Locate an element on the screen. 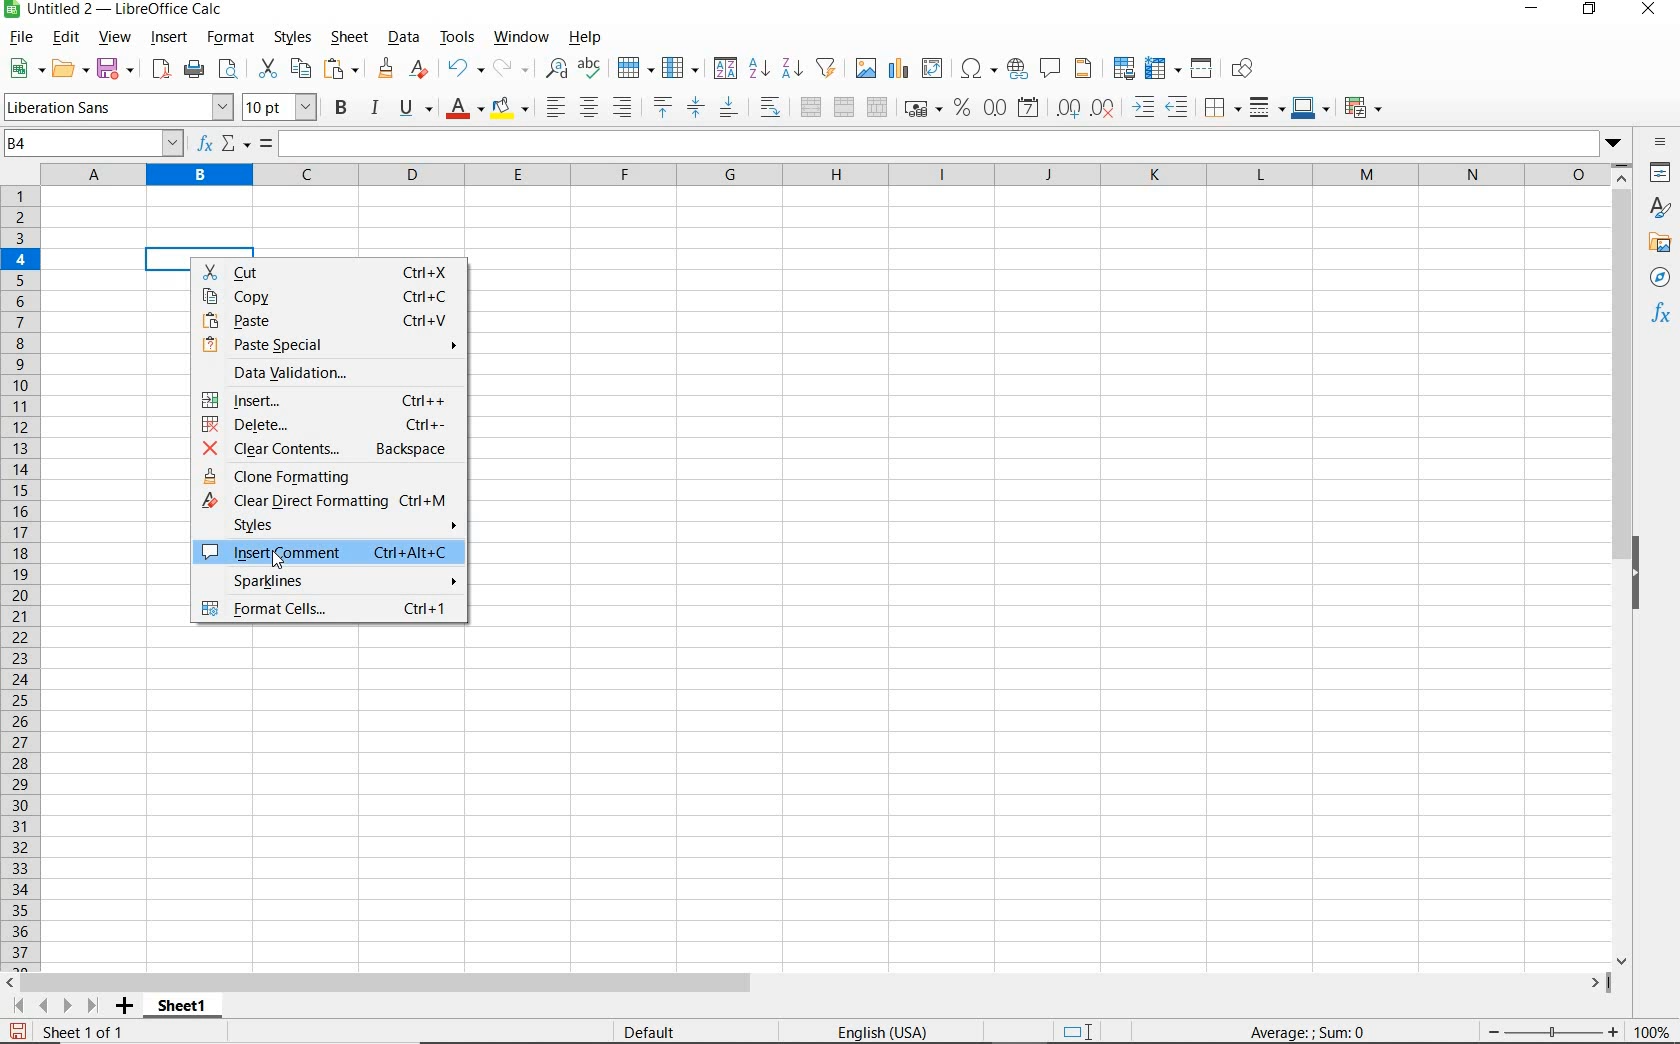  styles is located at coordinates (332, 527).